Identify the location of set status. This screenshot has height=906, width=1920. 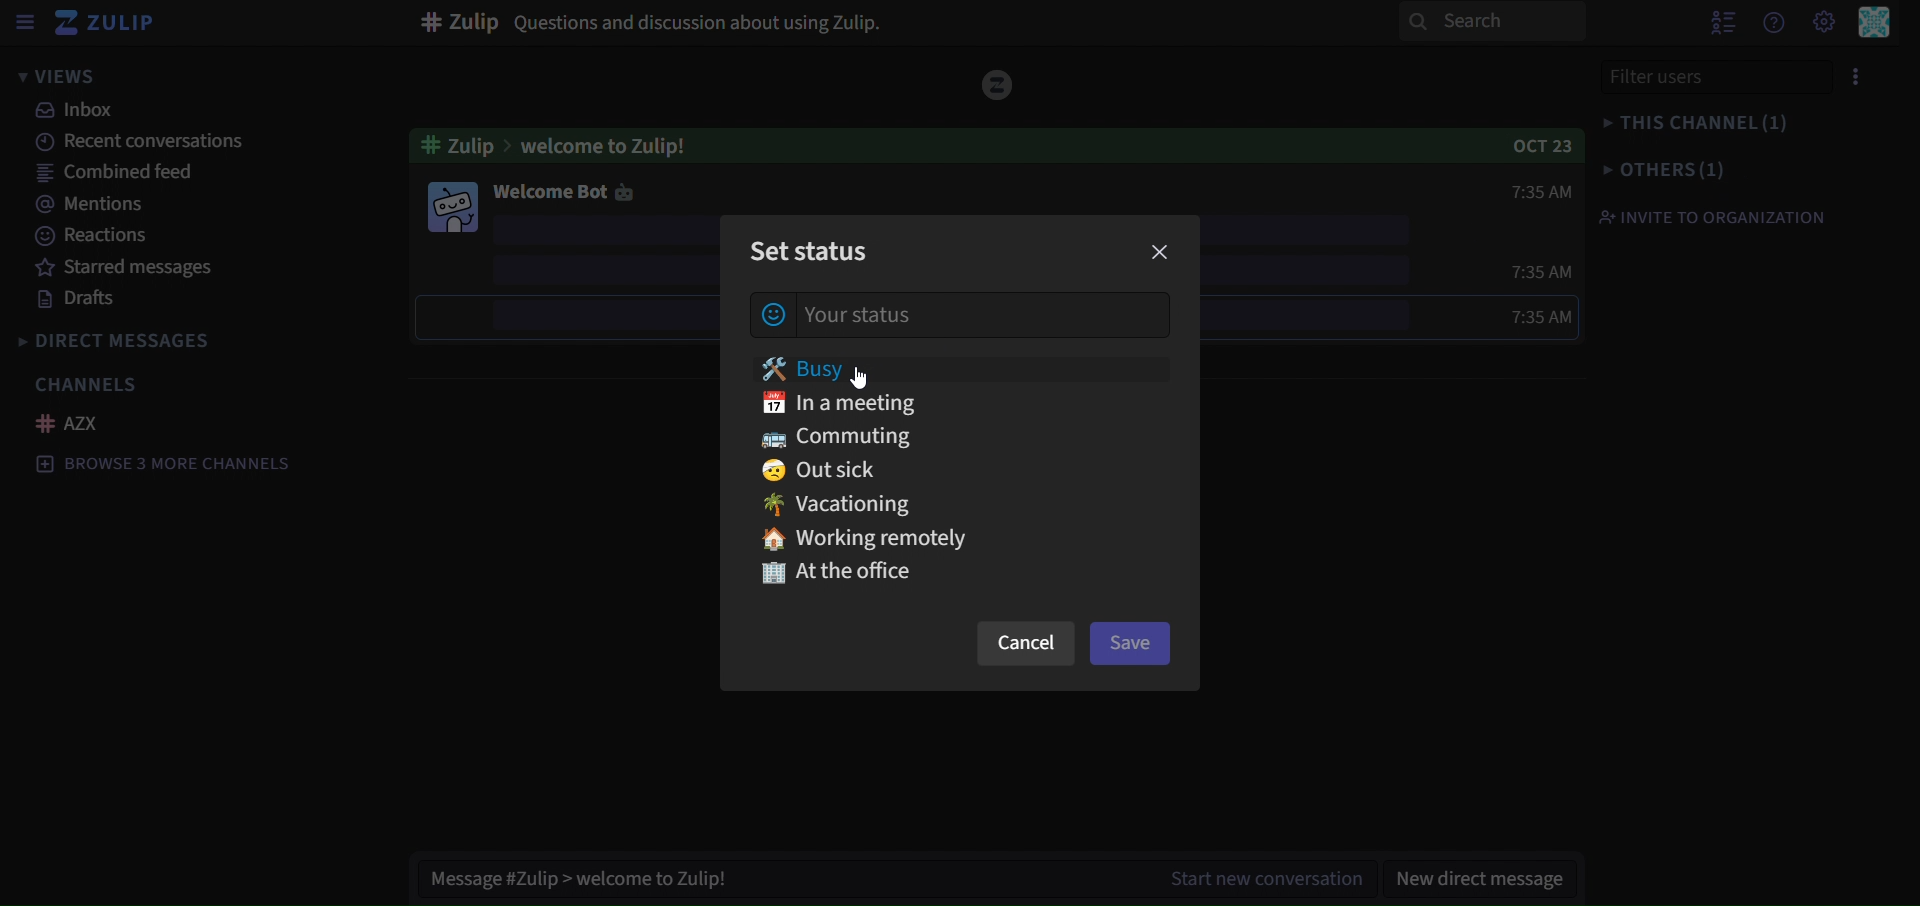
(814, 249).